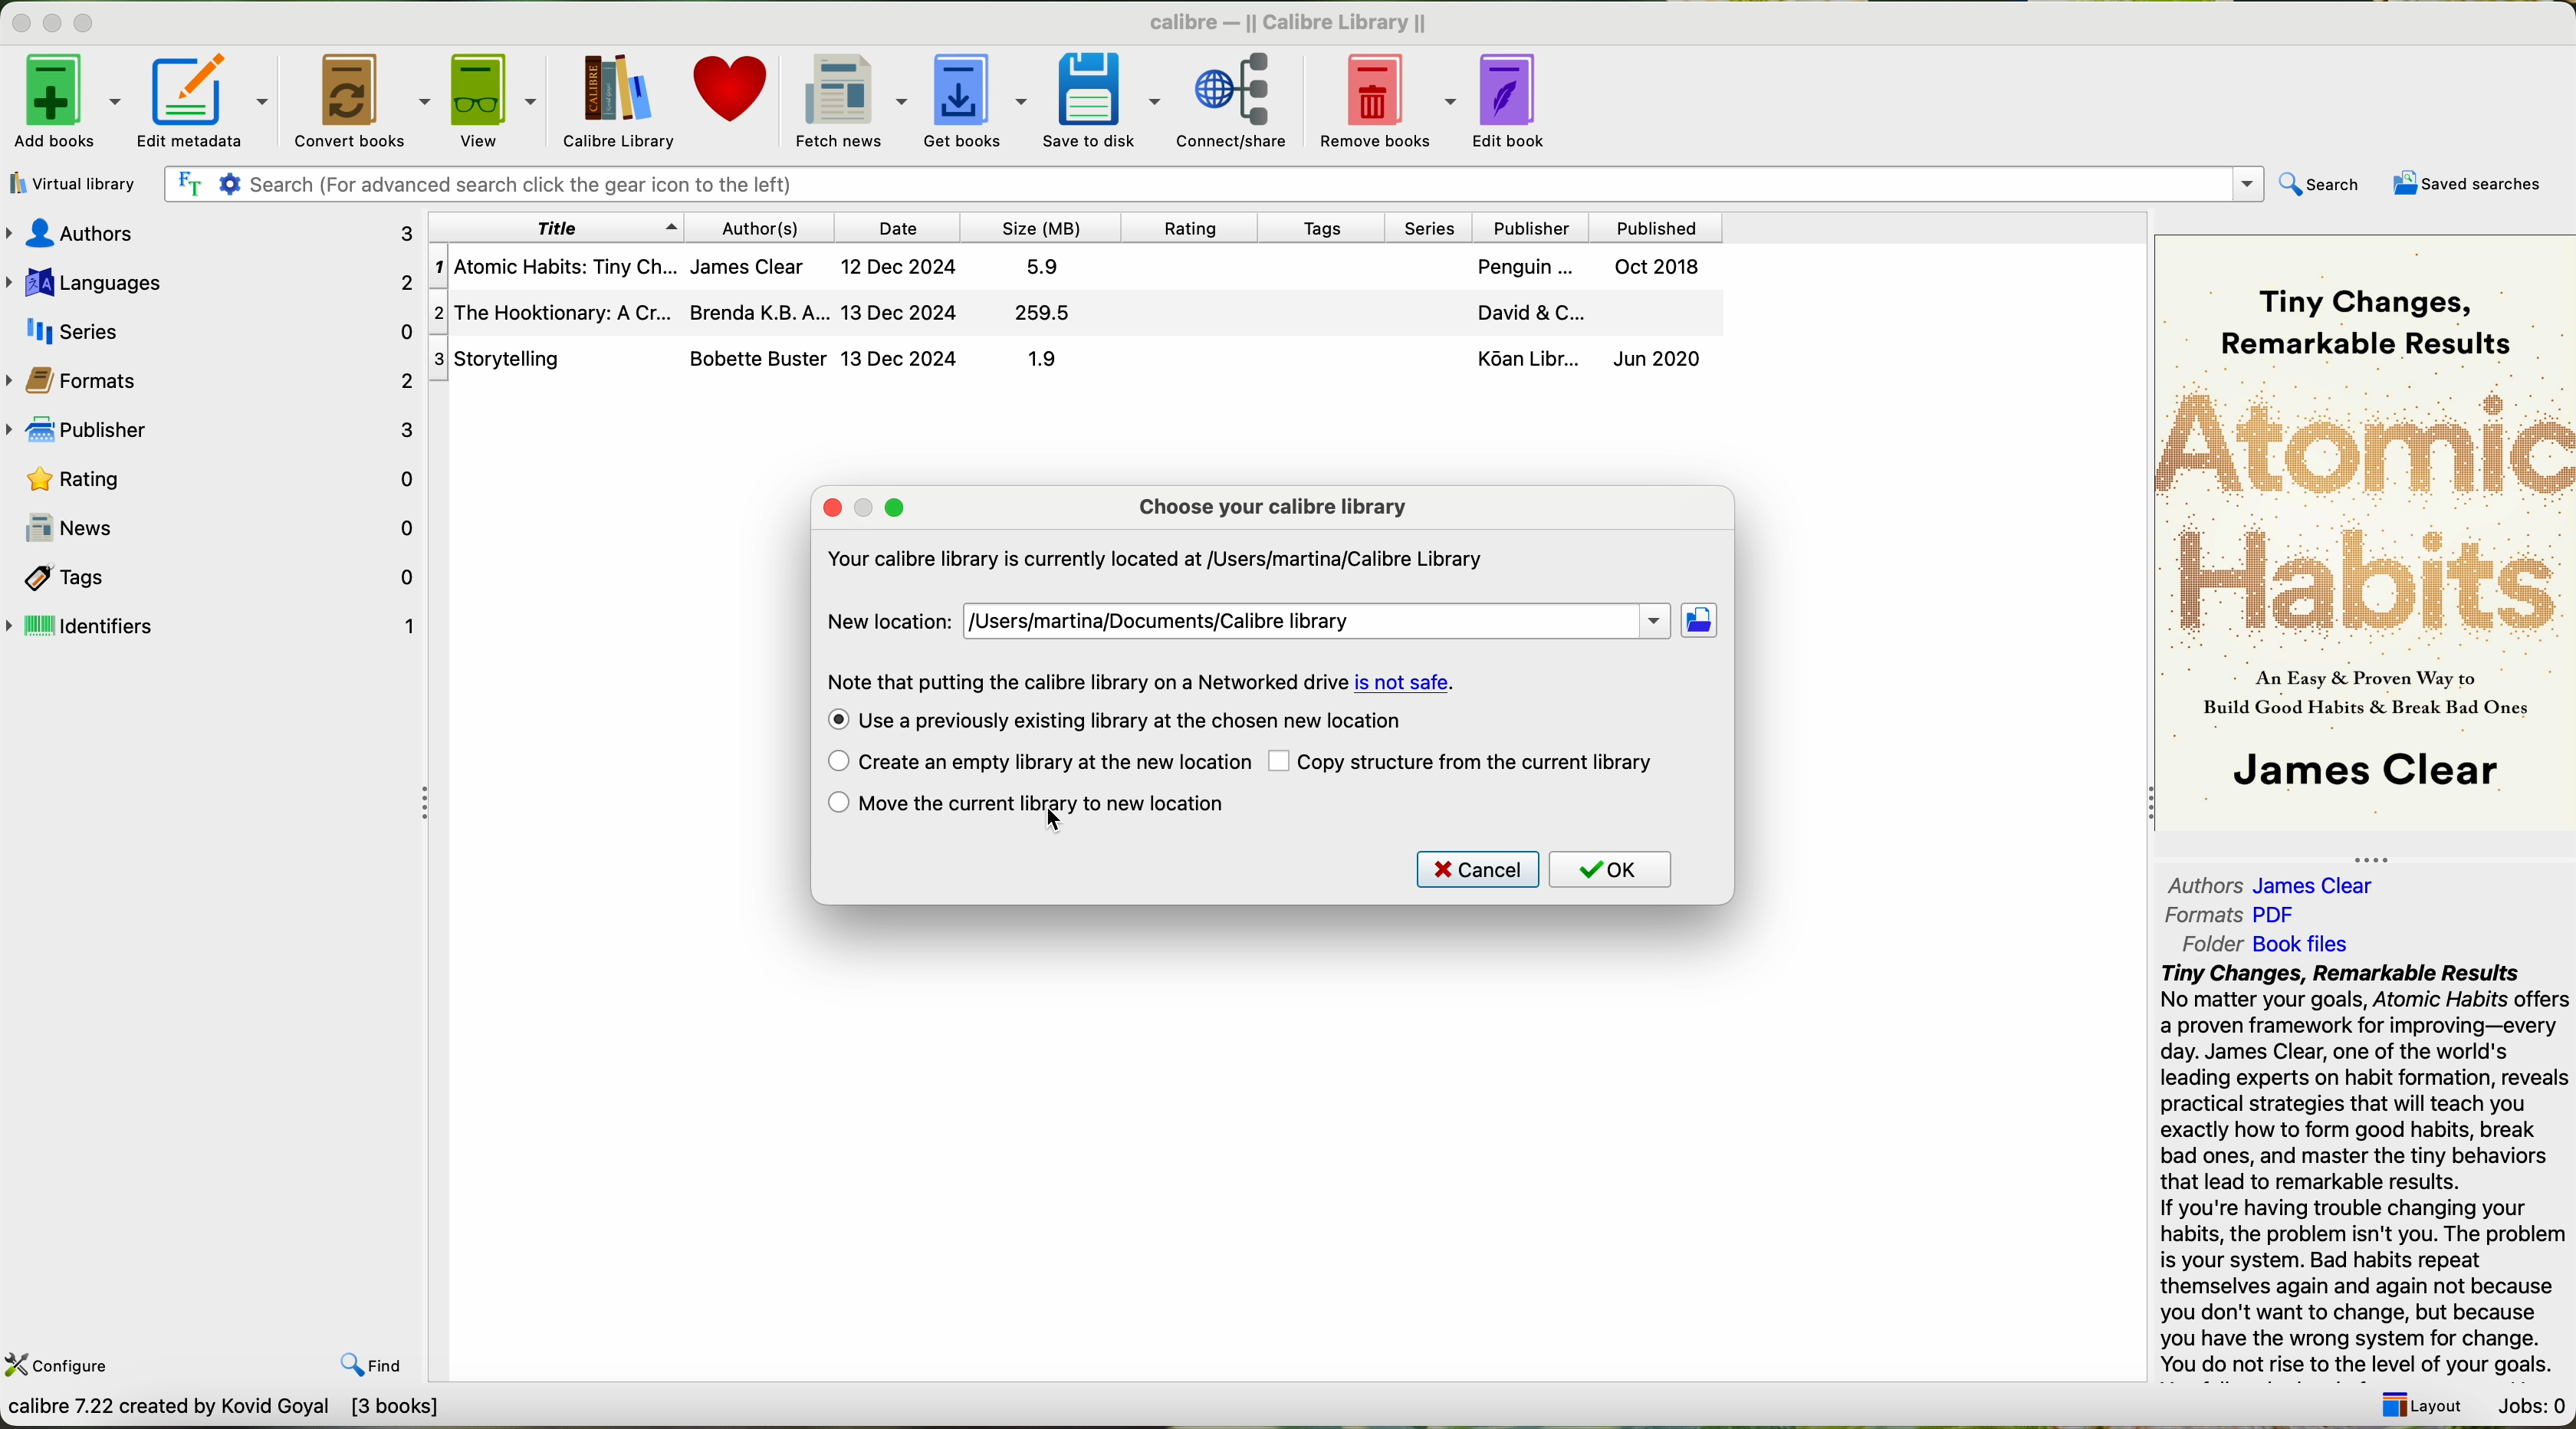 This screenshot has height=1429, width=2576. What do you see at coordinates (358, 98) in the screenshot?
I see `convert books` at bounding box center [358, 98].